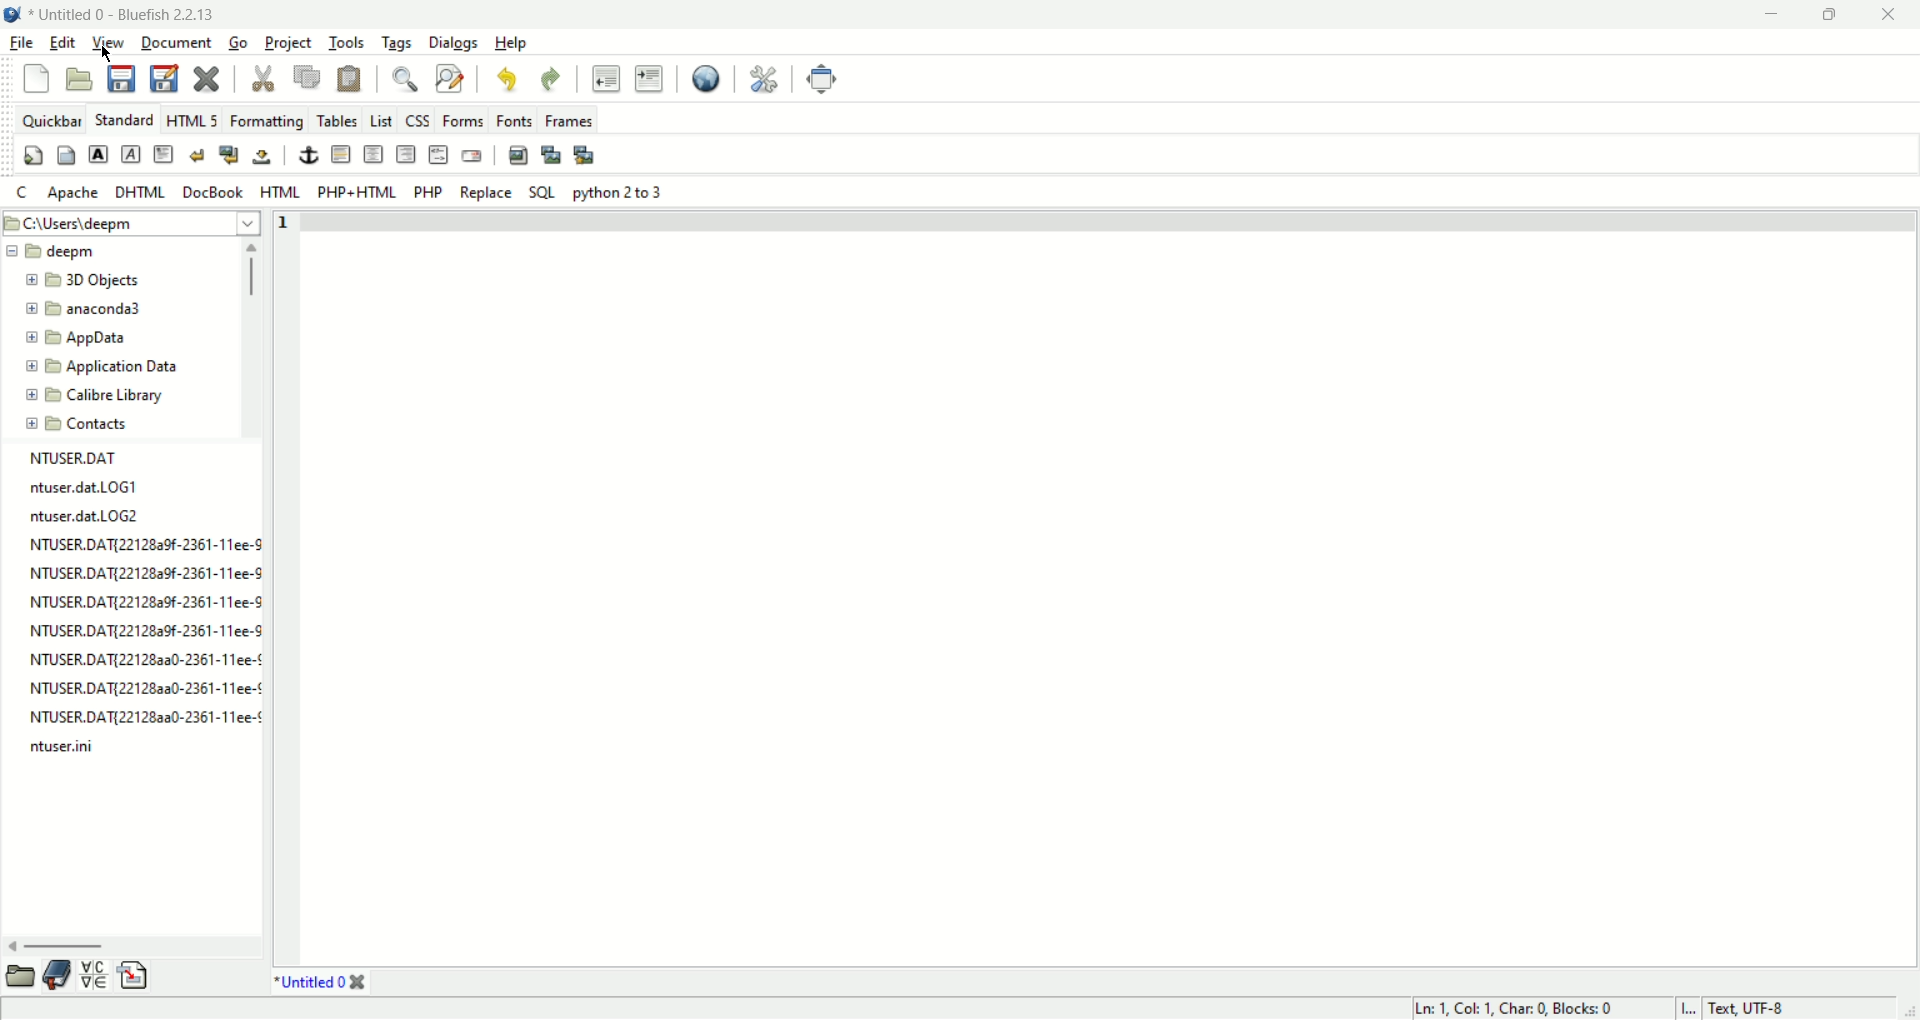 The width and height of the screenshot is (1920, 1020). What do you see at coordinates (340, 155) in the screenshot?
I see `horizontal rule` at bounding box center [340, 155].